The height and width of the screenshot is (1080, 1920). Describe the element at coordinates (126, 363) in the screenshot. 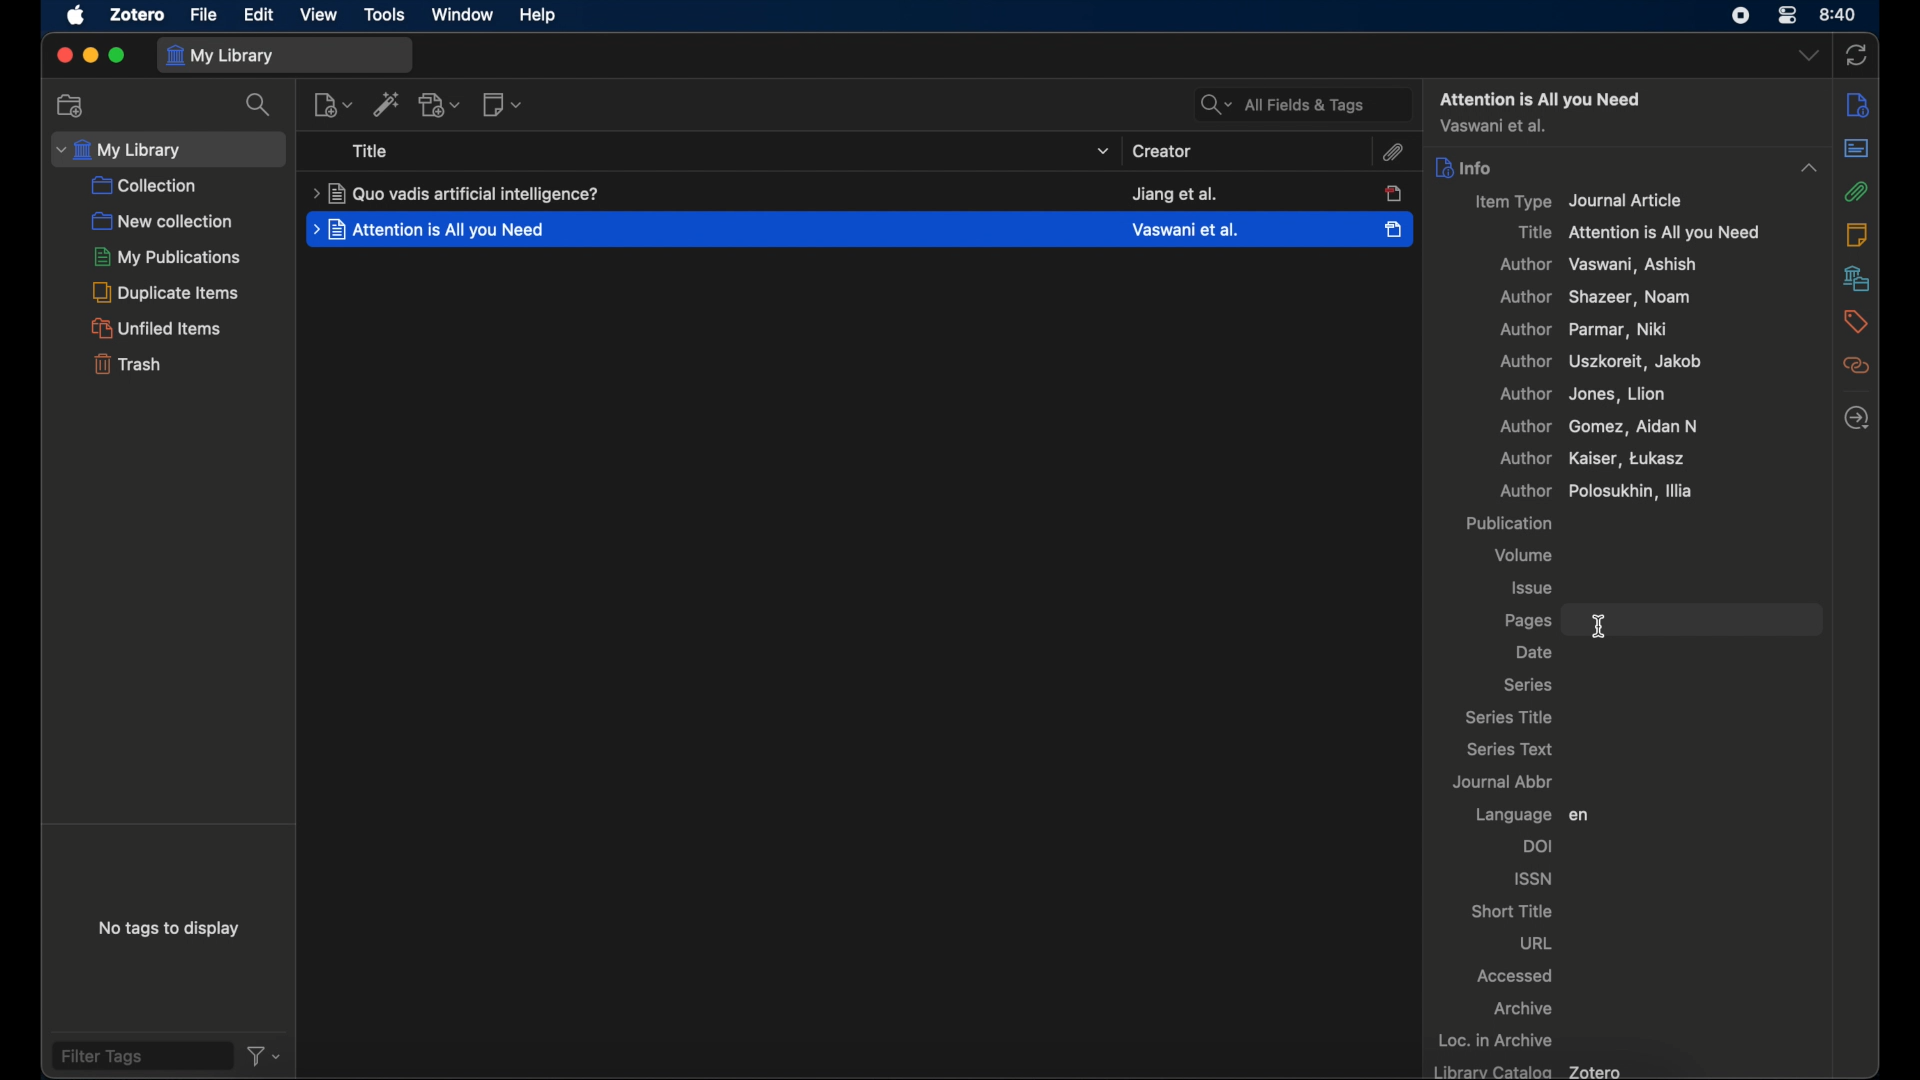

I see `trash` at that location.